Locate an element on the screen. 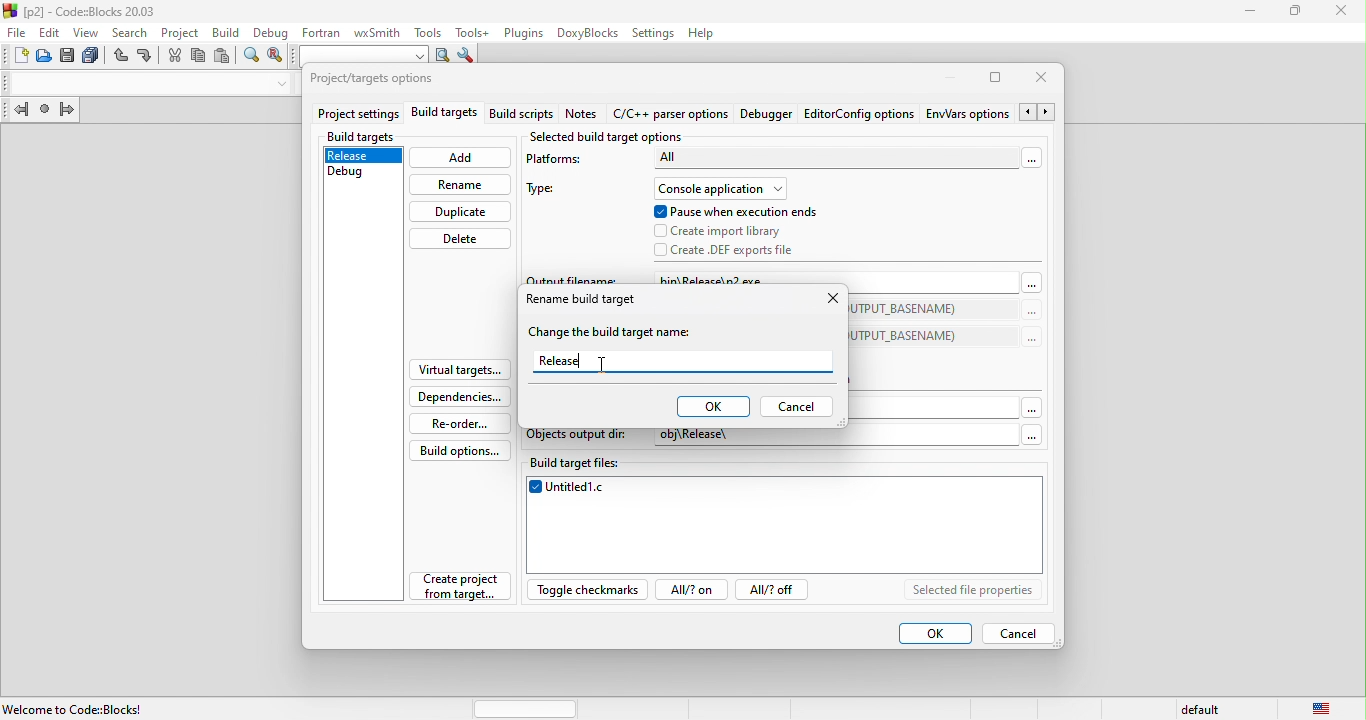  default is located at coordinates (1204, 707).